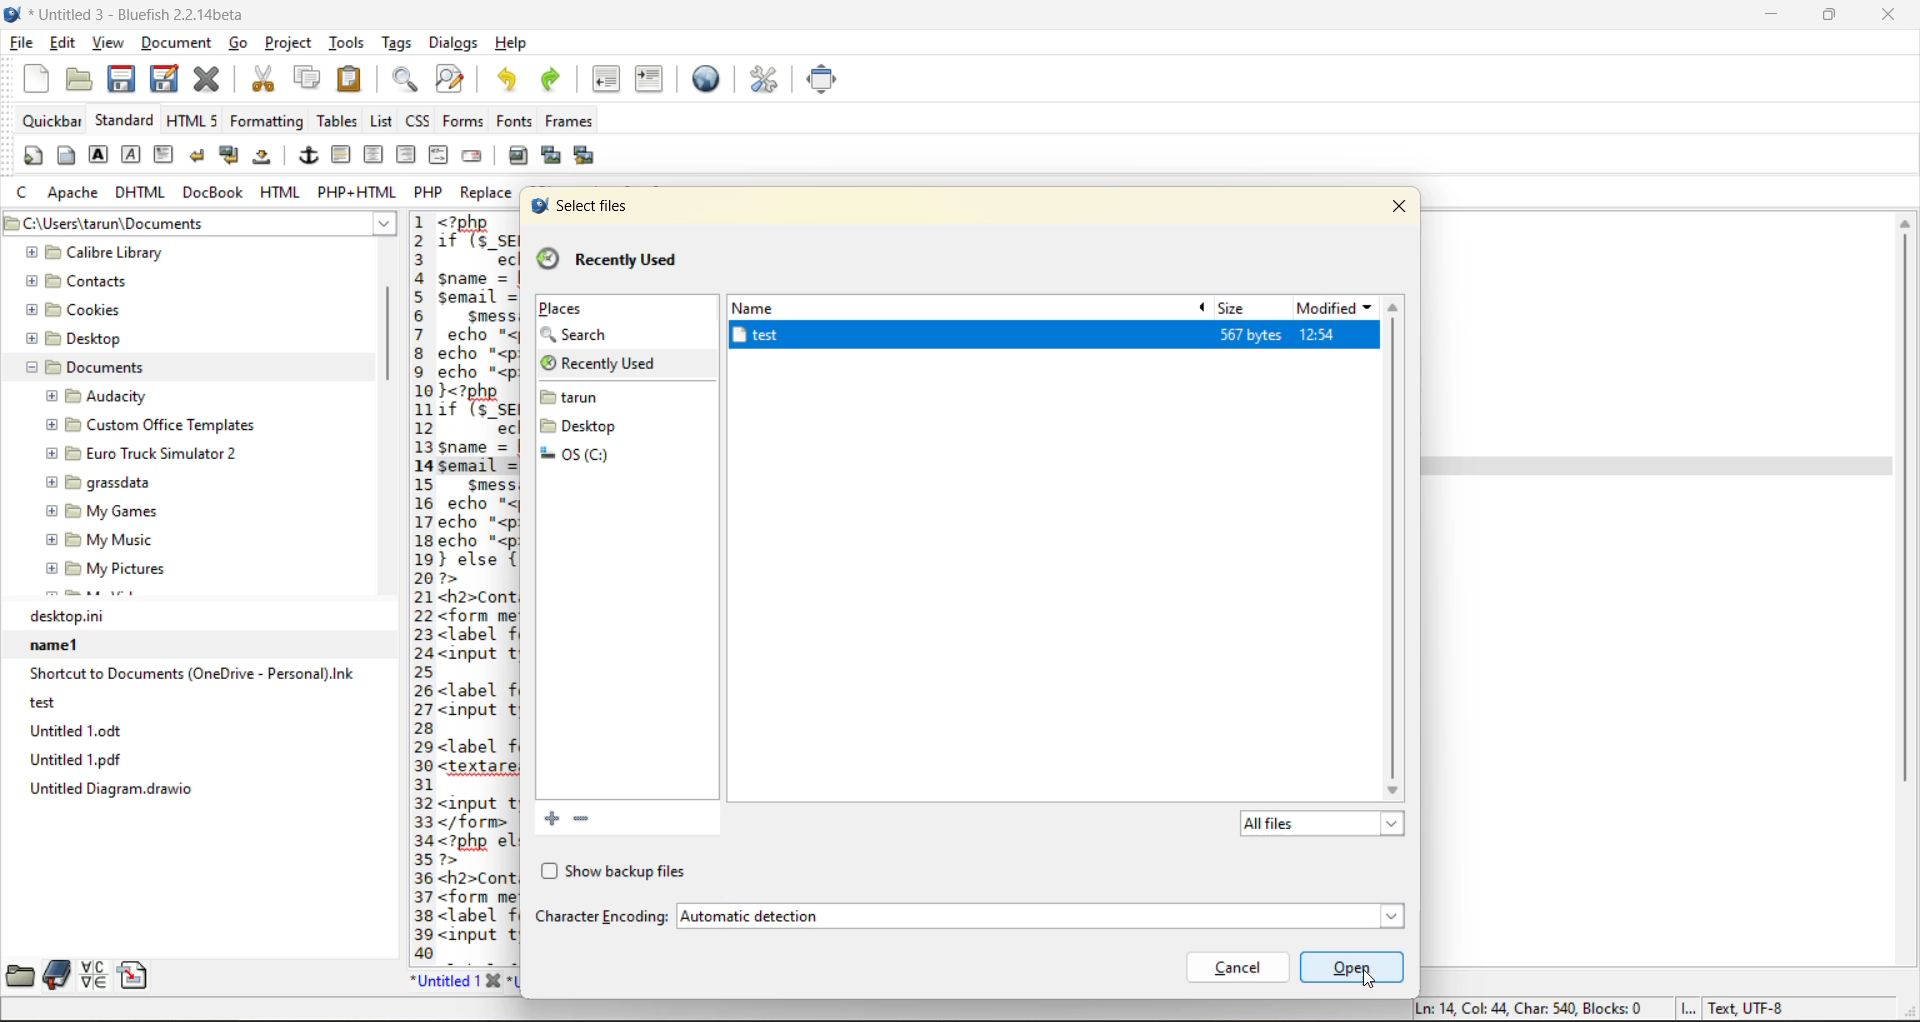  What do you see at coordinates (821, 337) in the screenshot?
I see `selected file` at bounding box center [821, 337].